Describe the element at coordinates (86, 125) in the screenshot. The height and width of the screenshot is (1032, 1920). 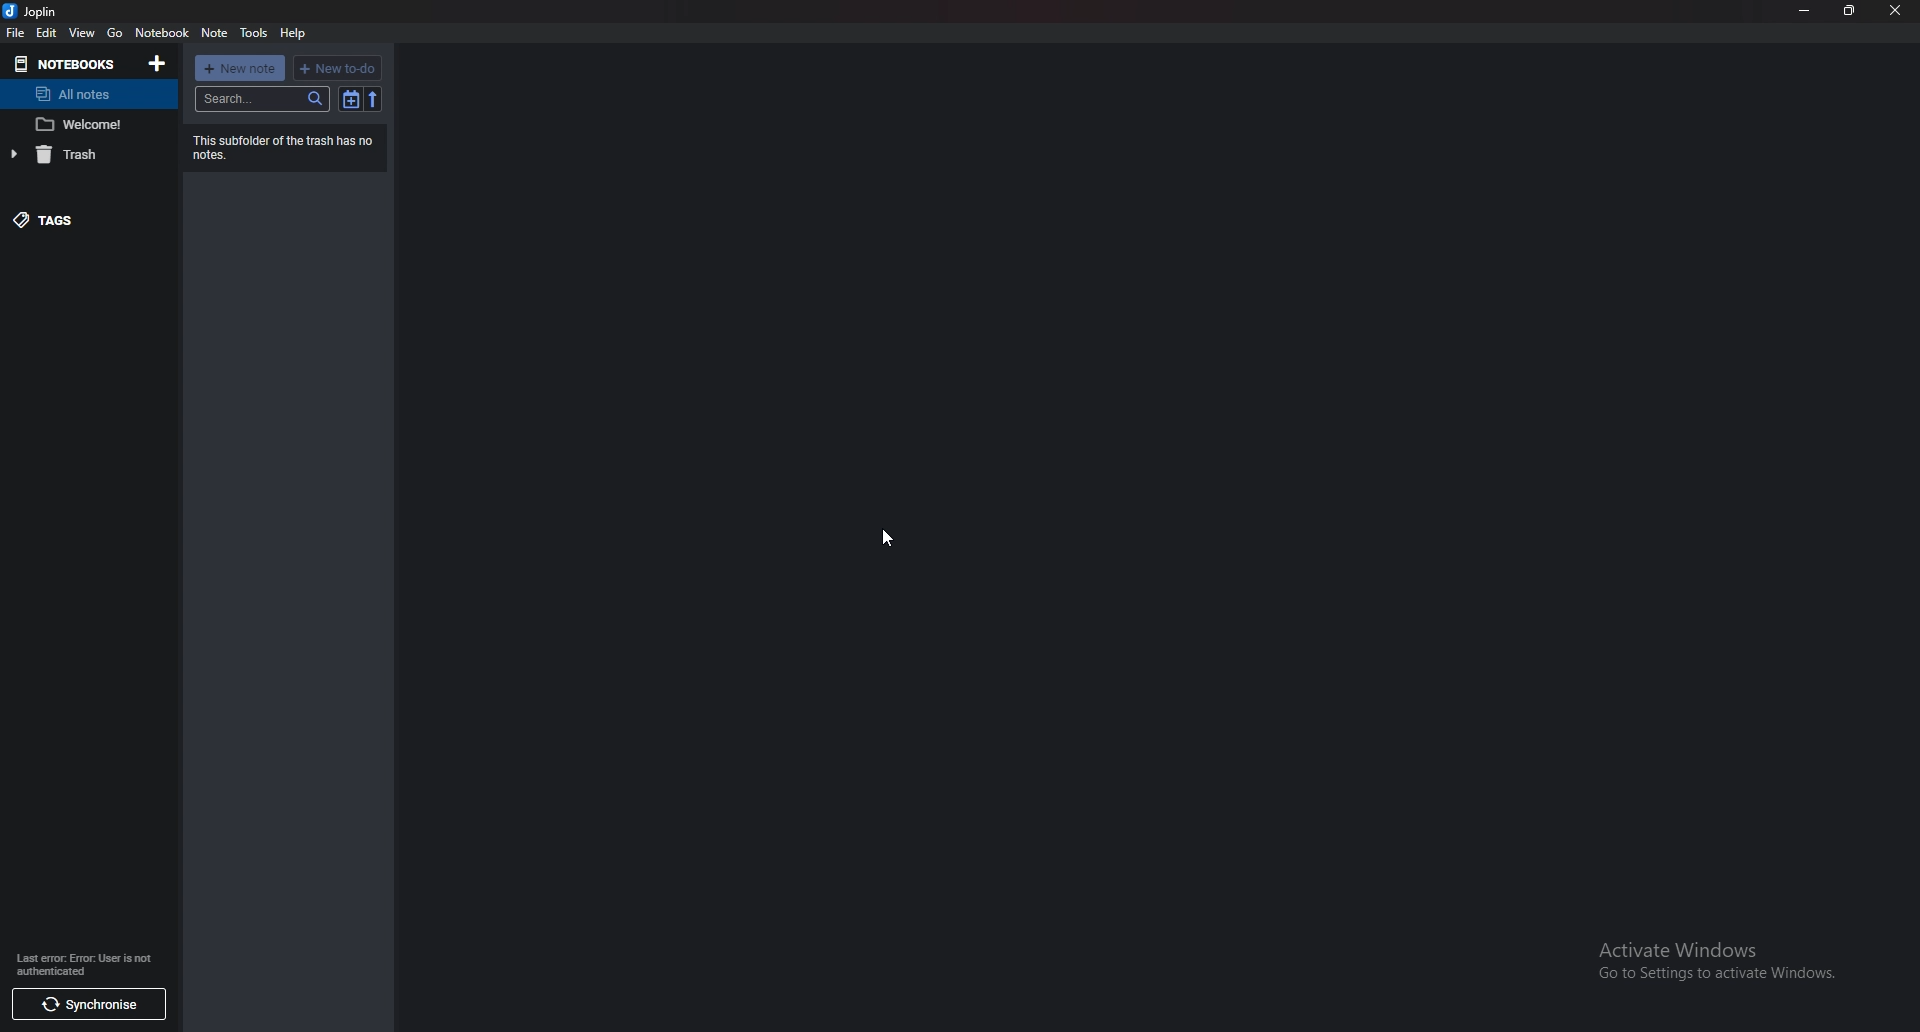
I see `Welcome note` at that location.